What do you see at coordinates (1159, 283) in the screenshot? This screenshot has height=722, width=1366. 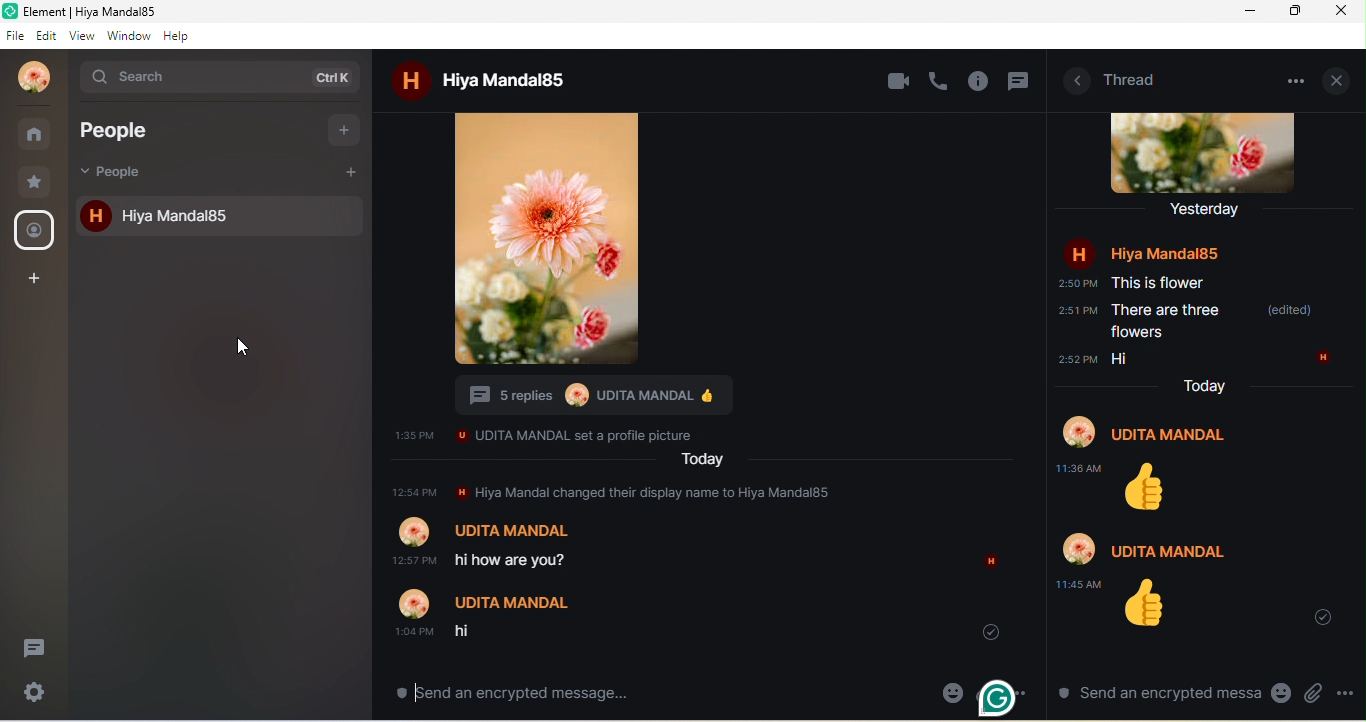 I see `This is flower` at bounding box center [1159, 283].